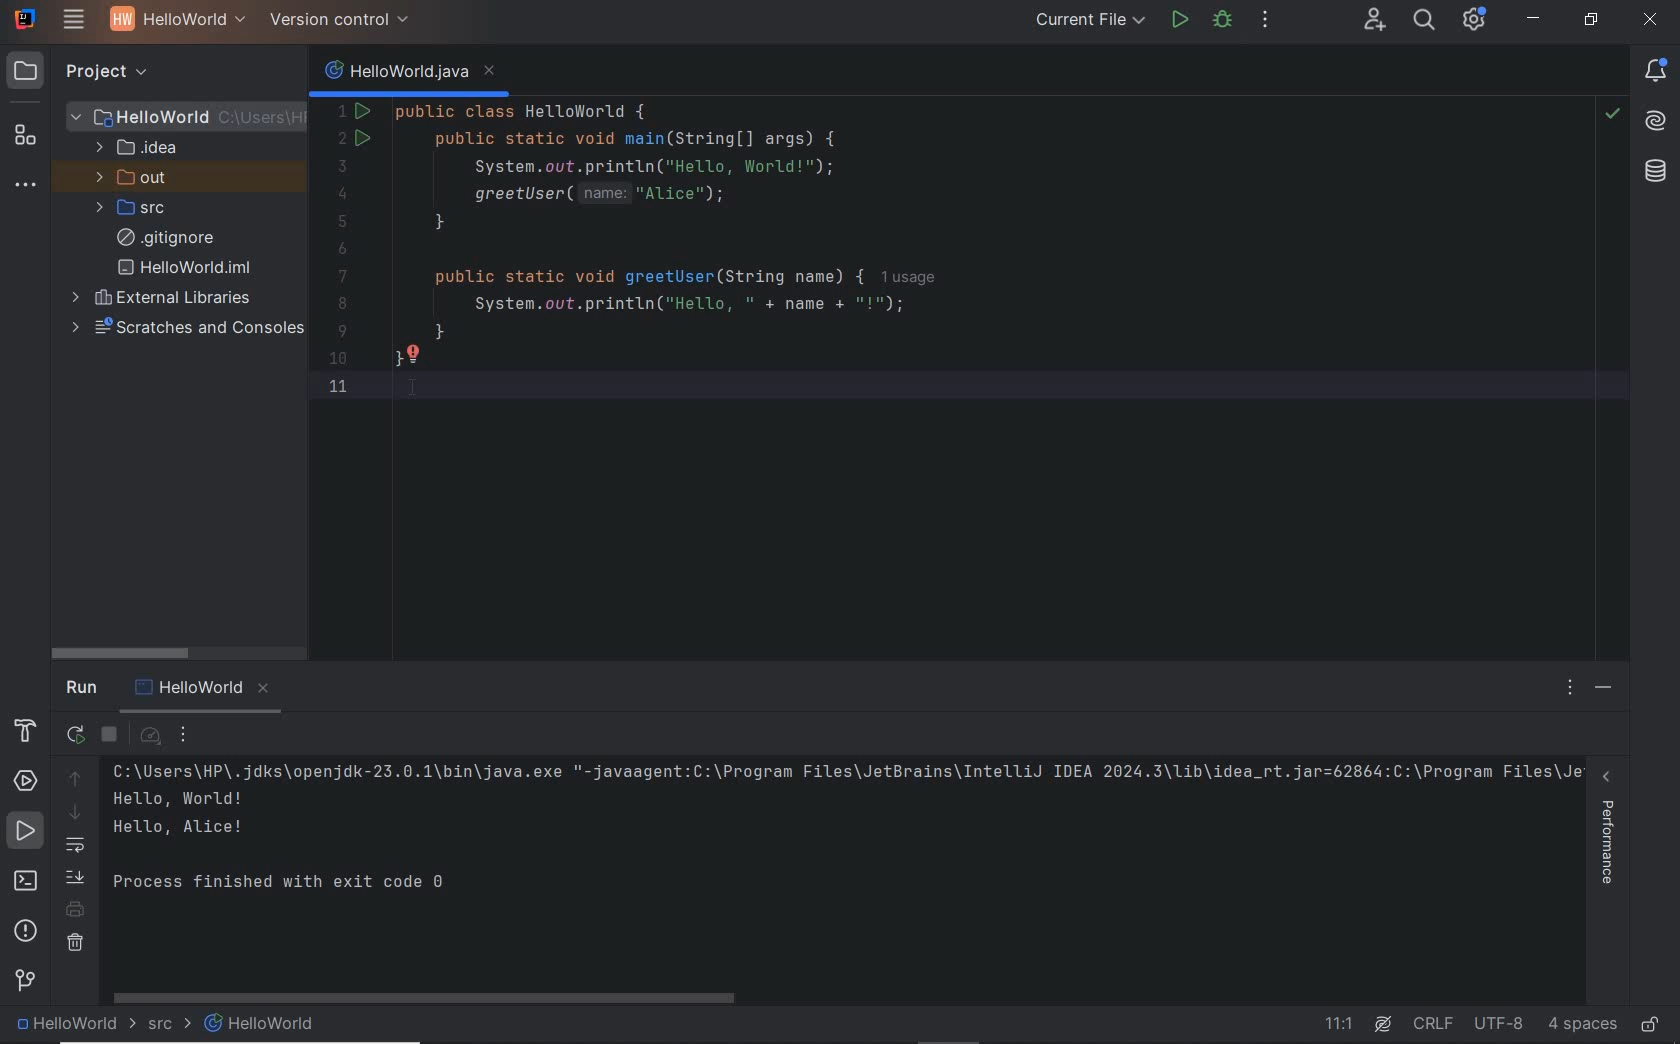  Describe the element at coordinates (1266, 24) in the screenshot. I see `more actions` at that location.